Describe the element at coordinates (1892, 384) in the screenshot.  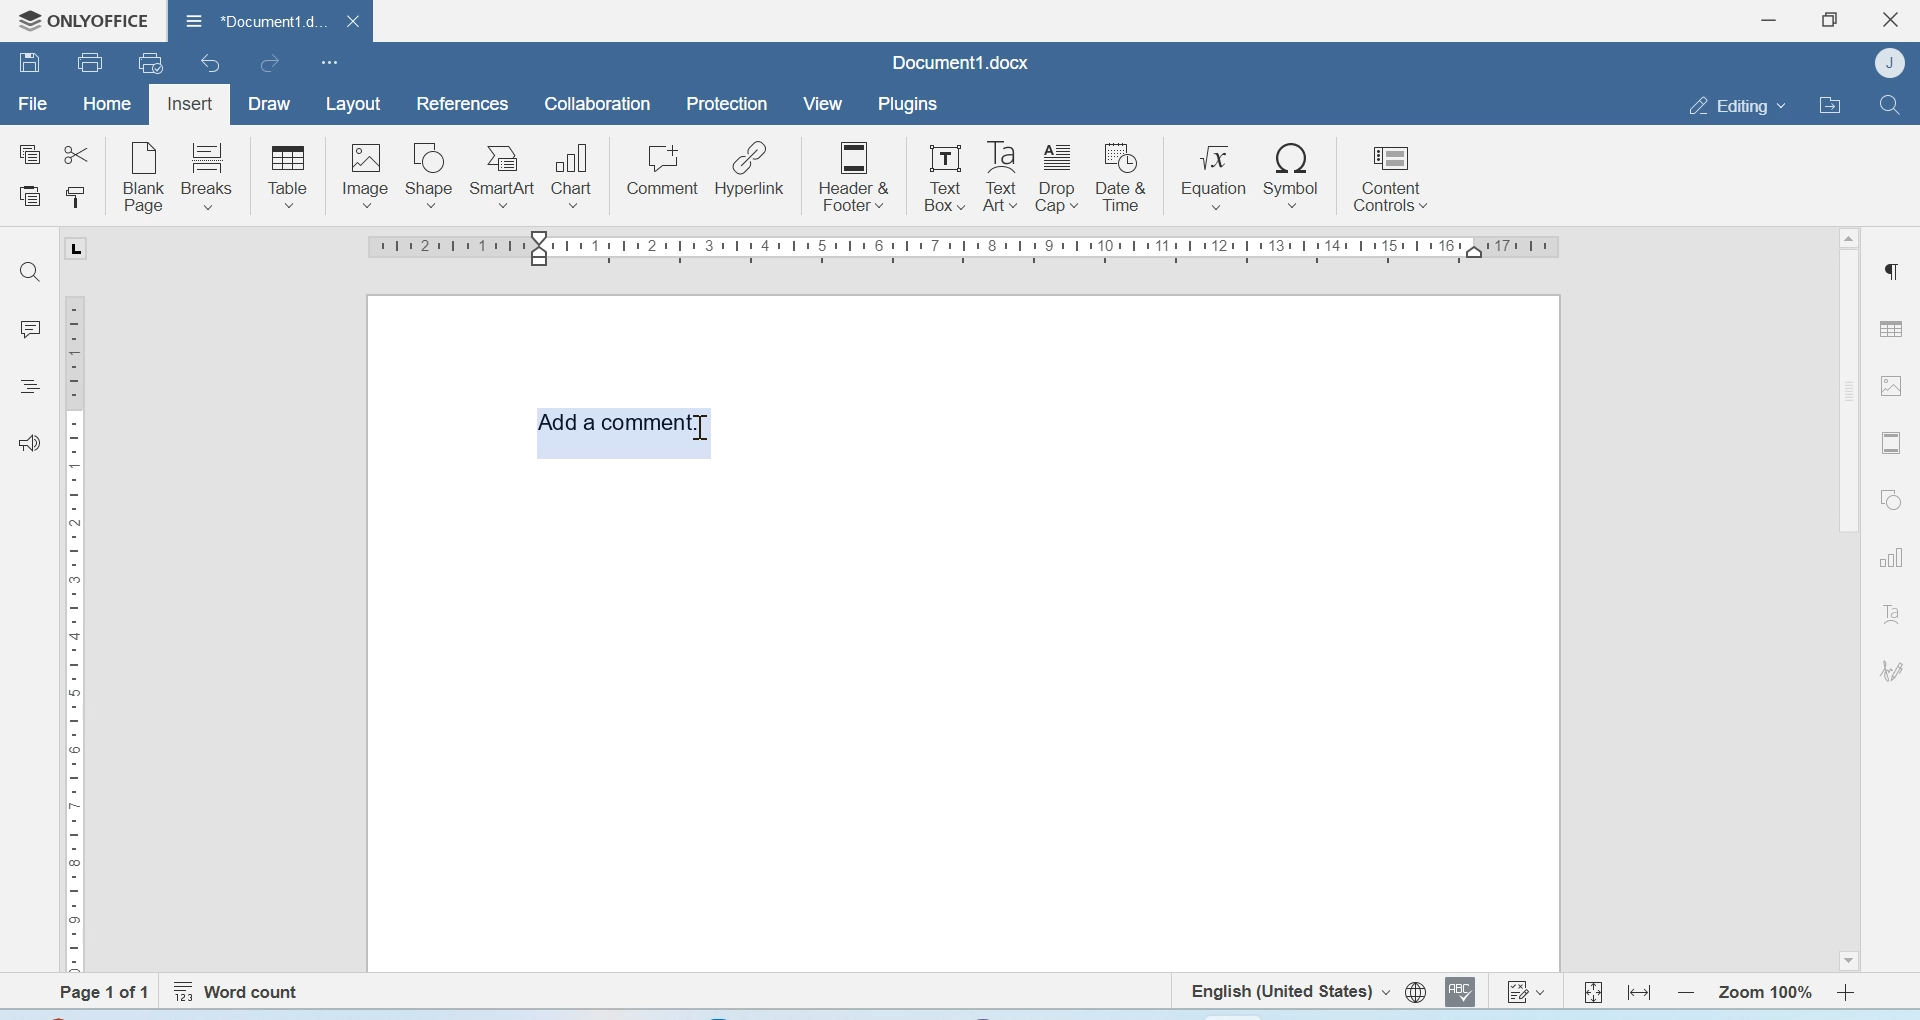
I see `Image` at that location.